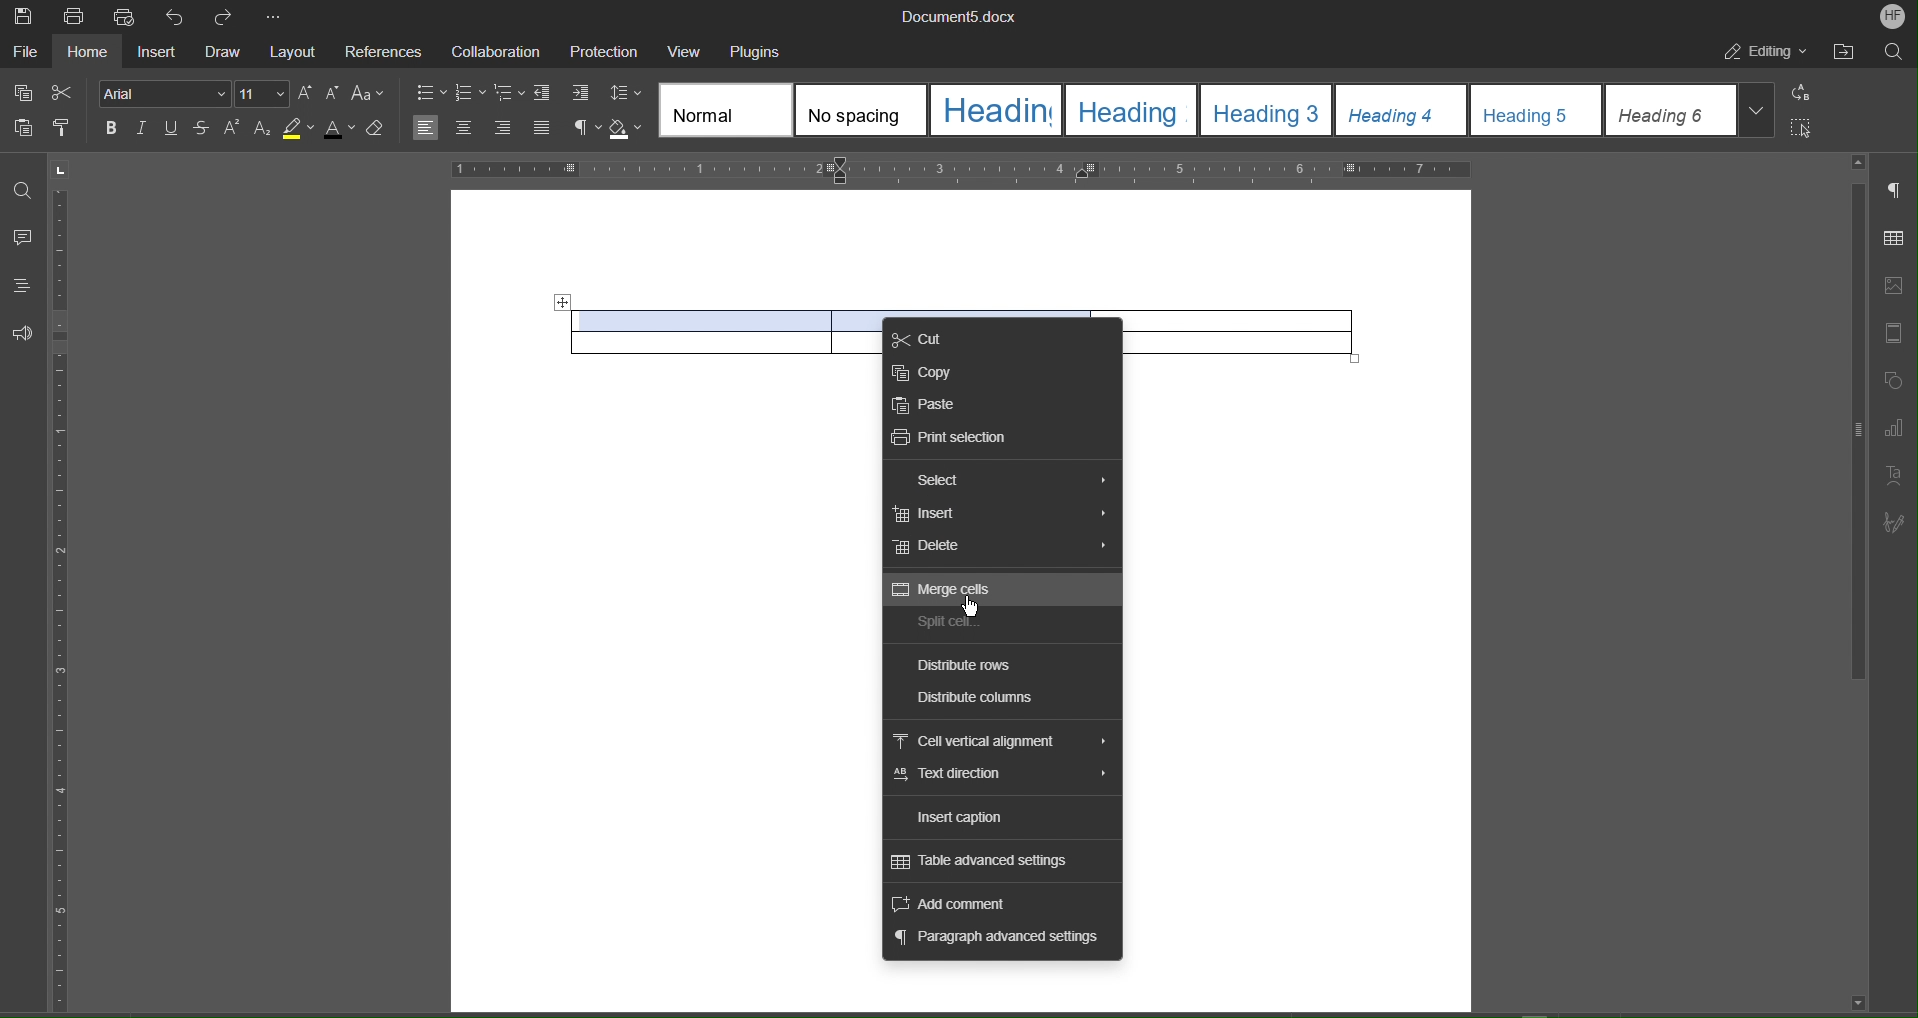 This screenshot has height=1018, width=1918. What do you see at coordinates (371, 92) in the screenshot?
I see `Text Case Settings` at bounding box center [371, 92].